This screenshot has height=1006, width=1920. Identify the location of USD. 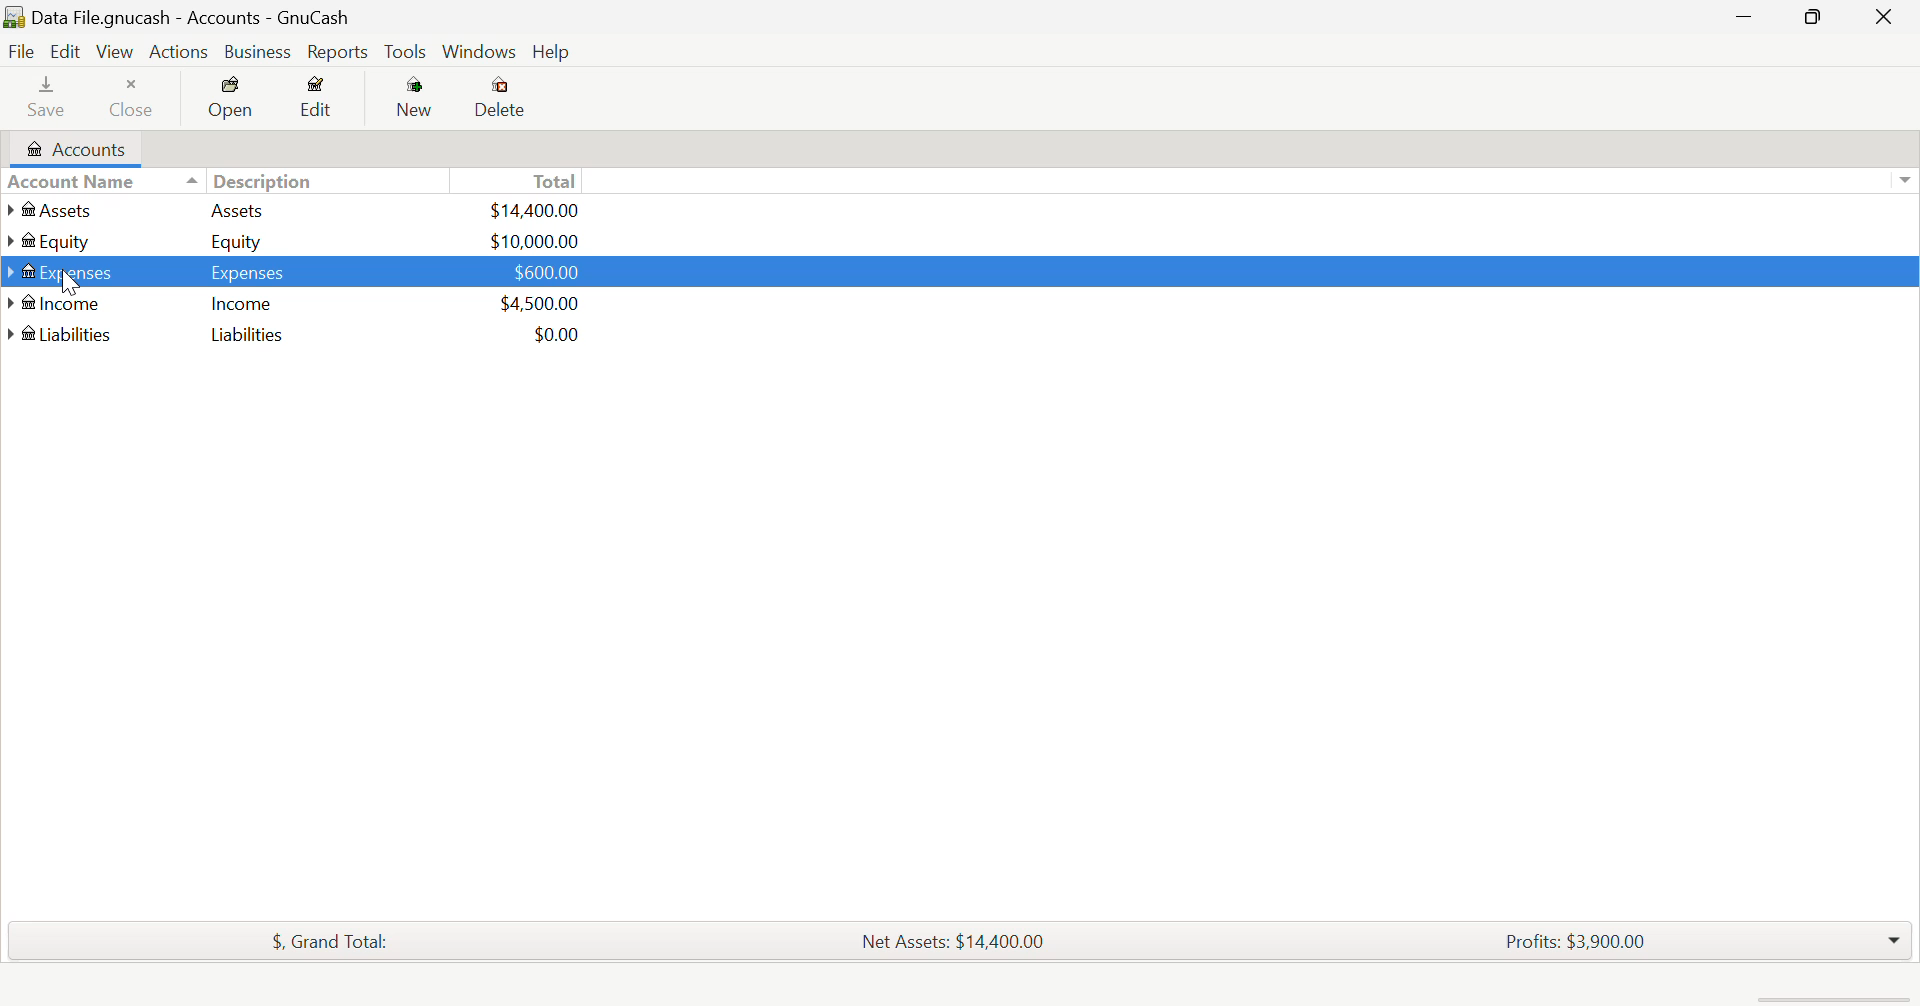
(546, 271).